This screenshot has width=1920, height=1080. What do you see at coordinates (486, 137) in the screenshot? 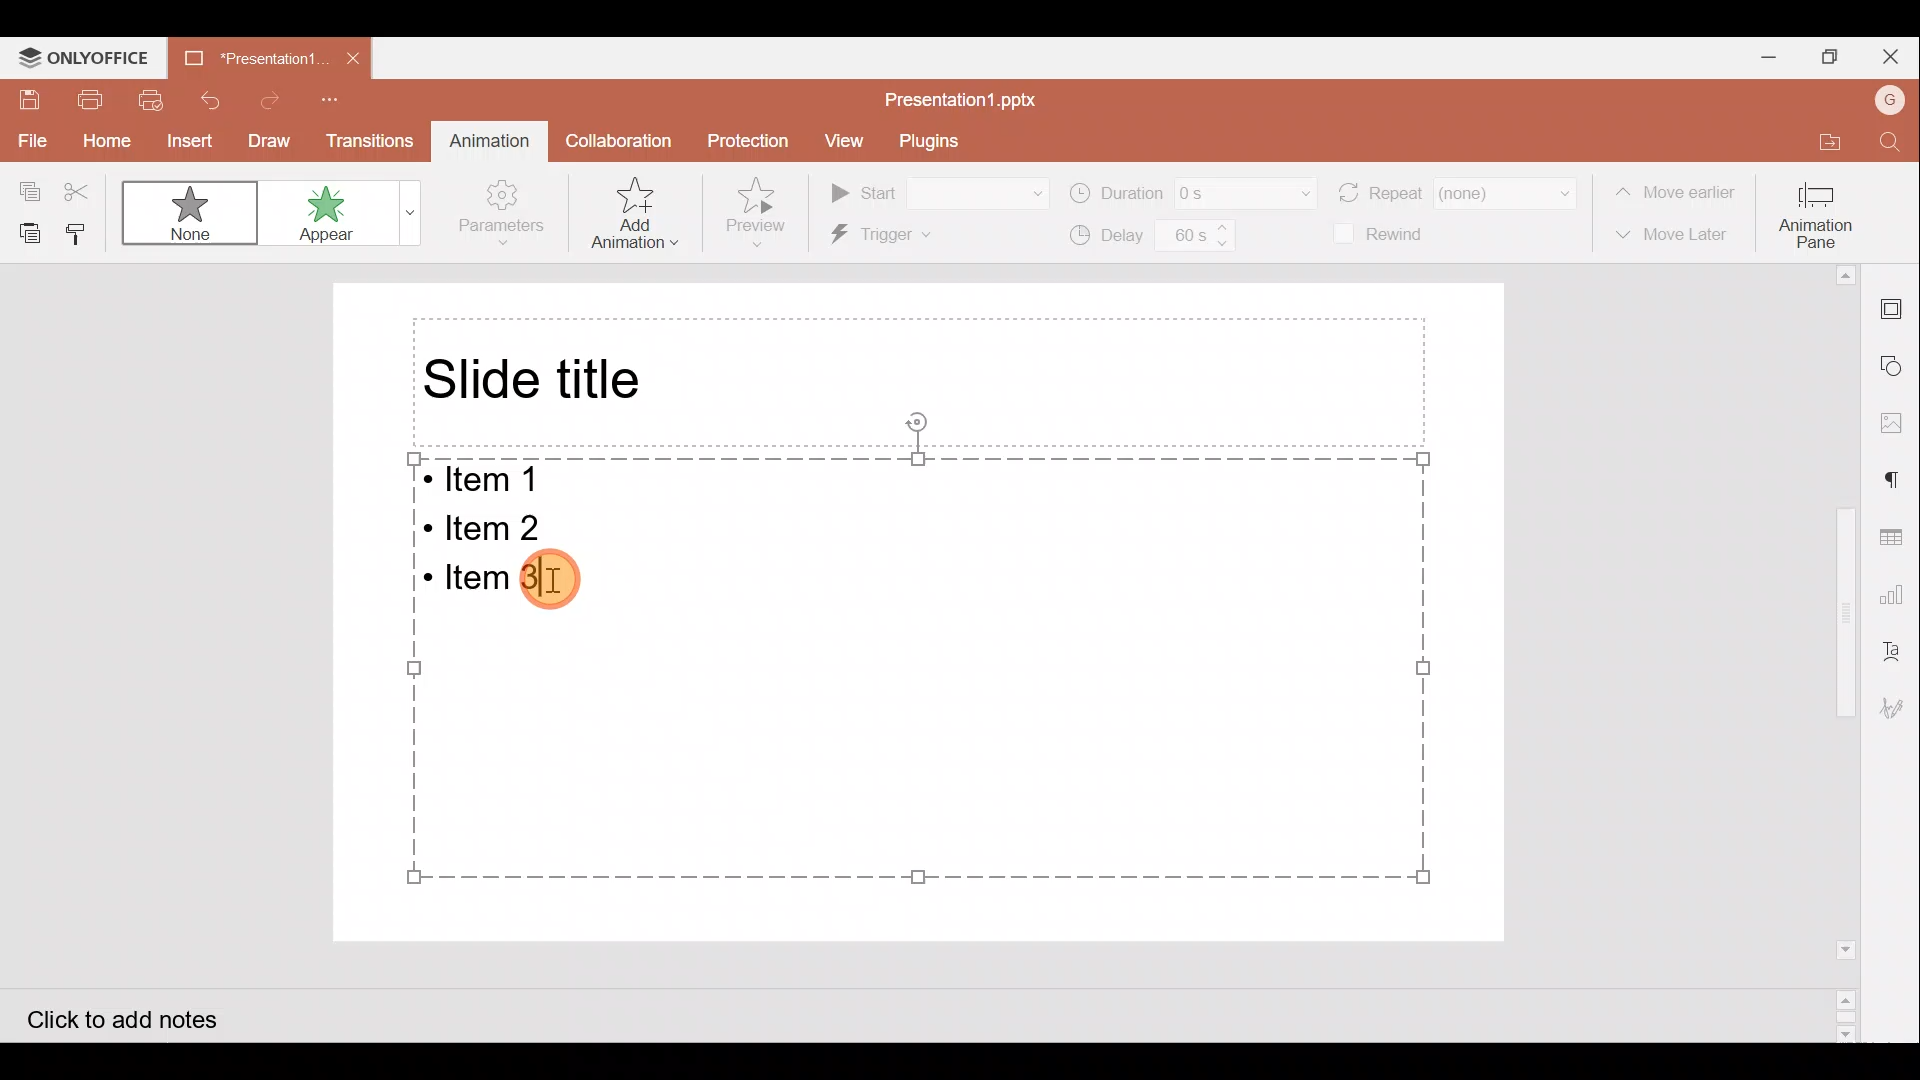
I see `Animation` at bounding box center [486, 137].